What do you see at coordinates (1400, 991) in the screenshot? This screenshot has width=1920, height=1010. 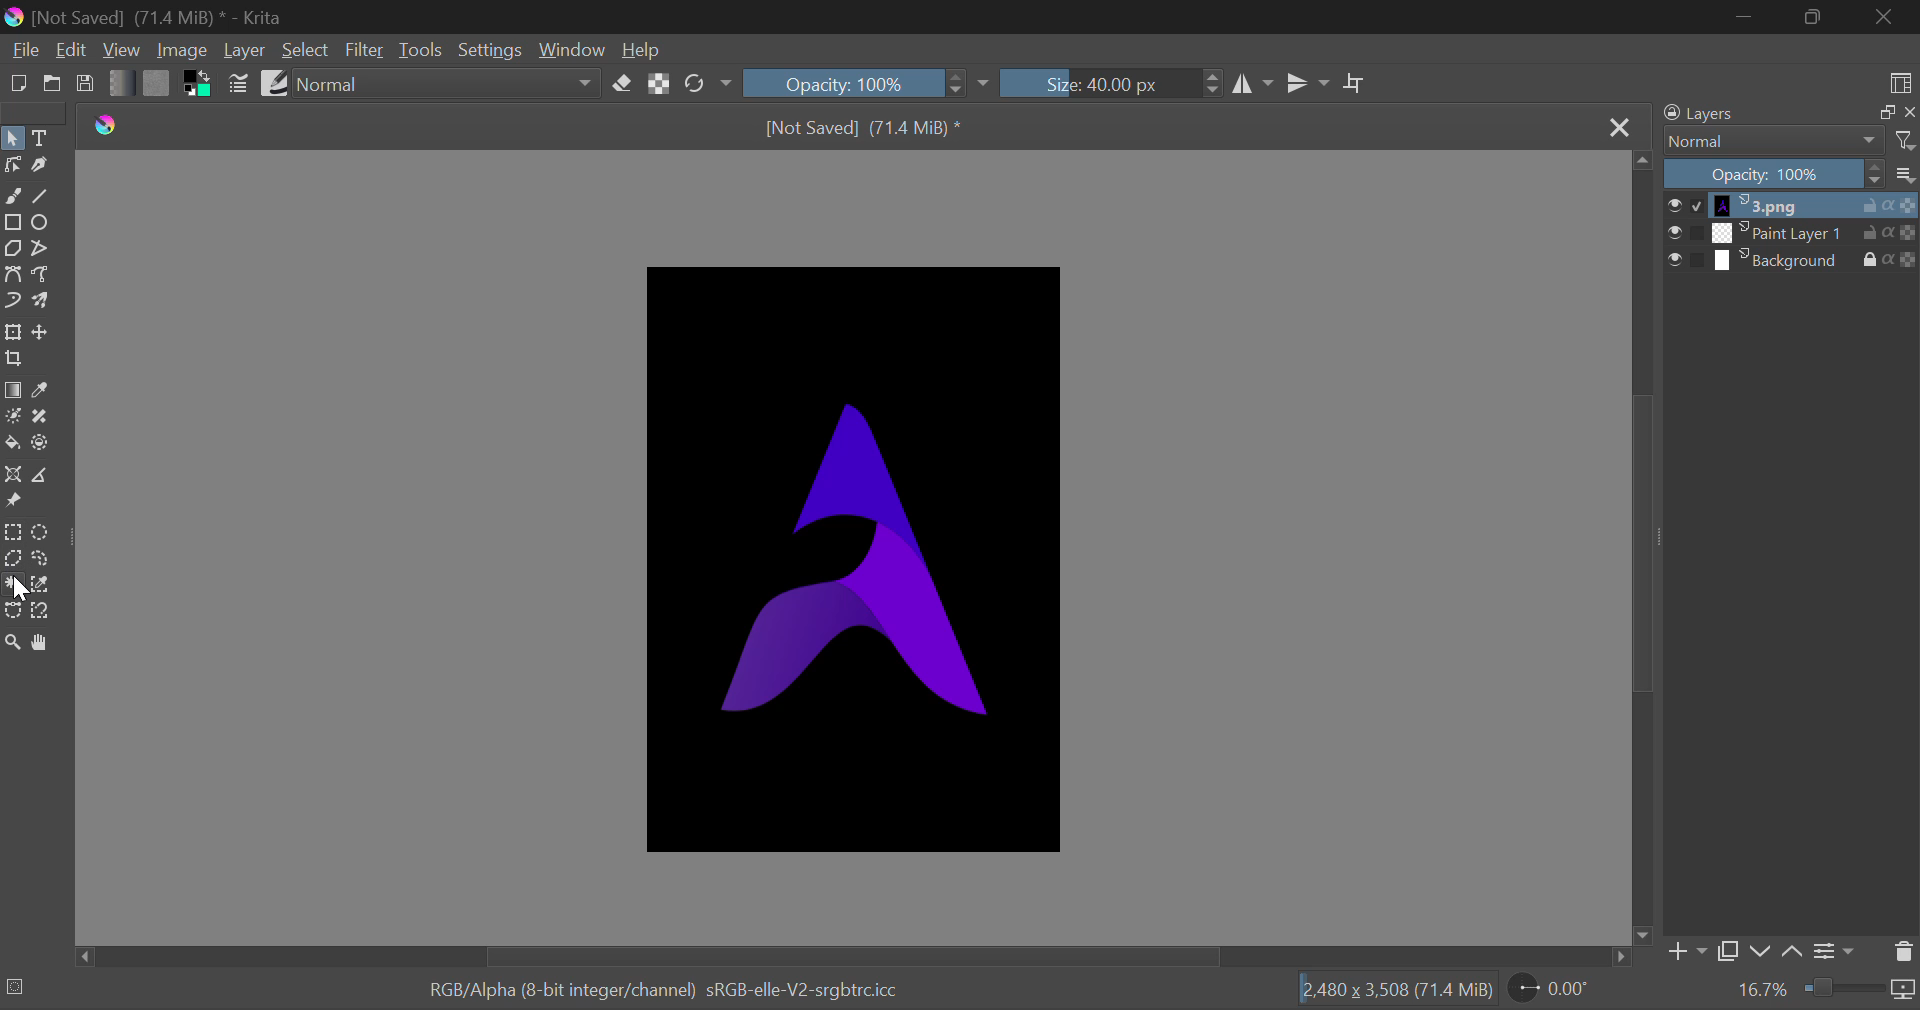 I see `[2.480 x 3,508 (71.4 MiB)` at bounding box center [1400, 991].